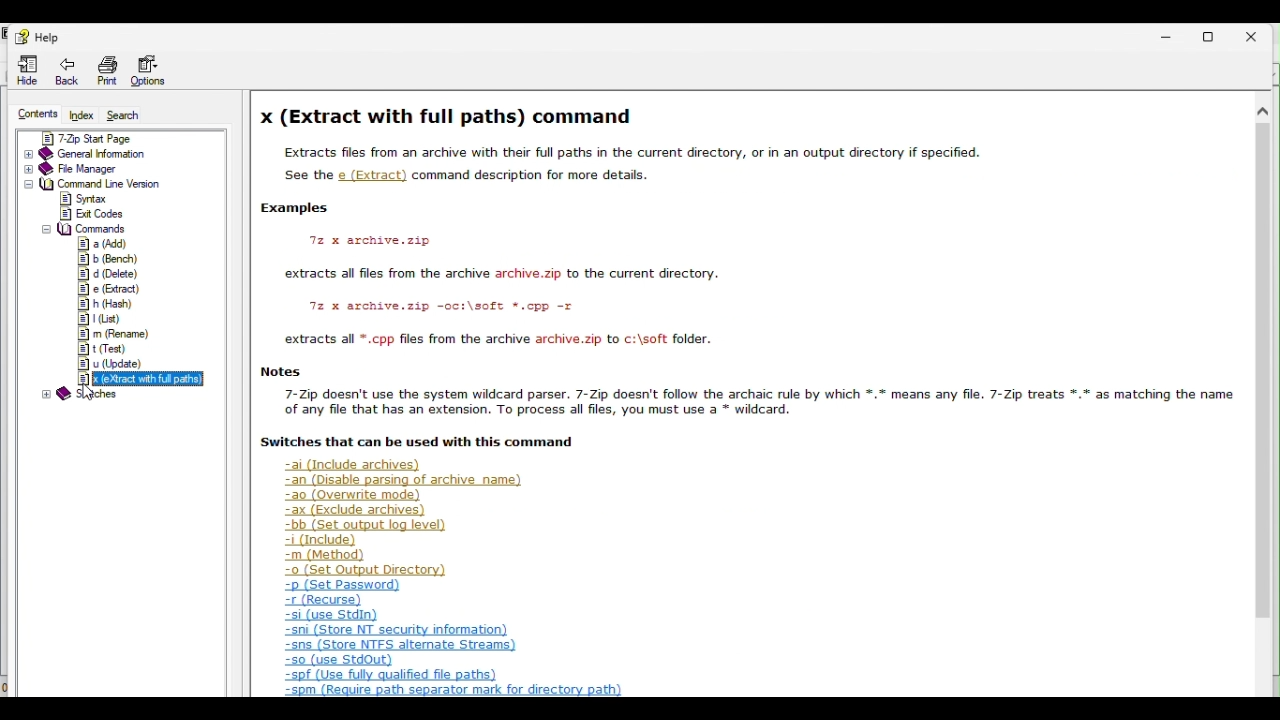 The height and width of the screenshot is (720, 1280). What do you see at coordinates (25, 186) in the screenshot?
I see `expand` at bounding box center [25, 186].